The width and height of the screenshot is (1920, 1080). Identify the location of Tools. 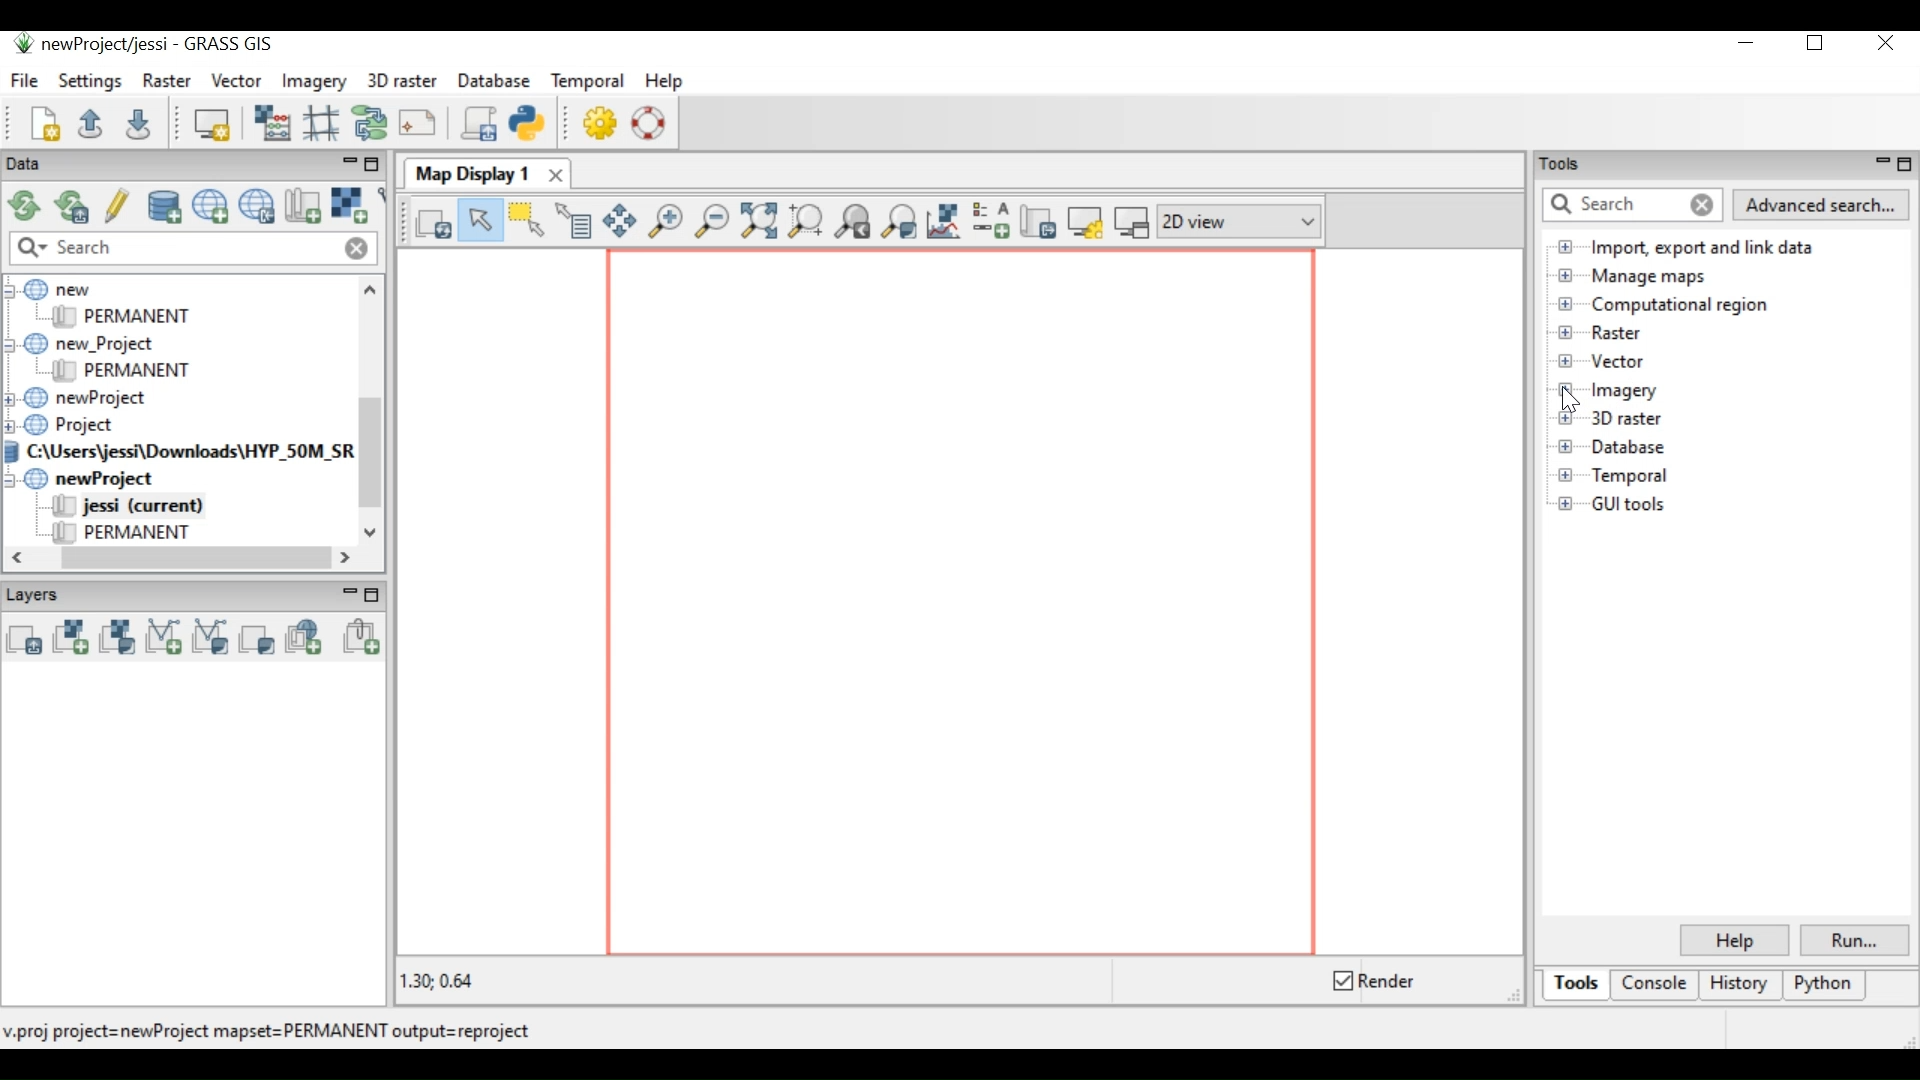
(1571, 986).